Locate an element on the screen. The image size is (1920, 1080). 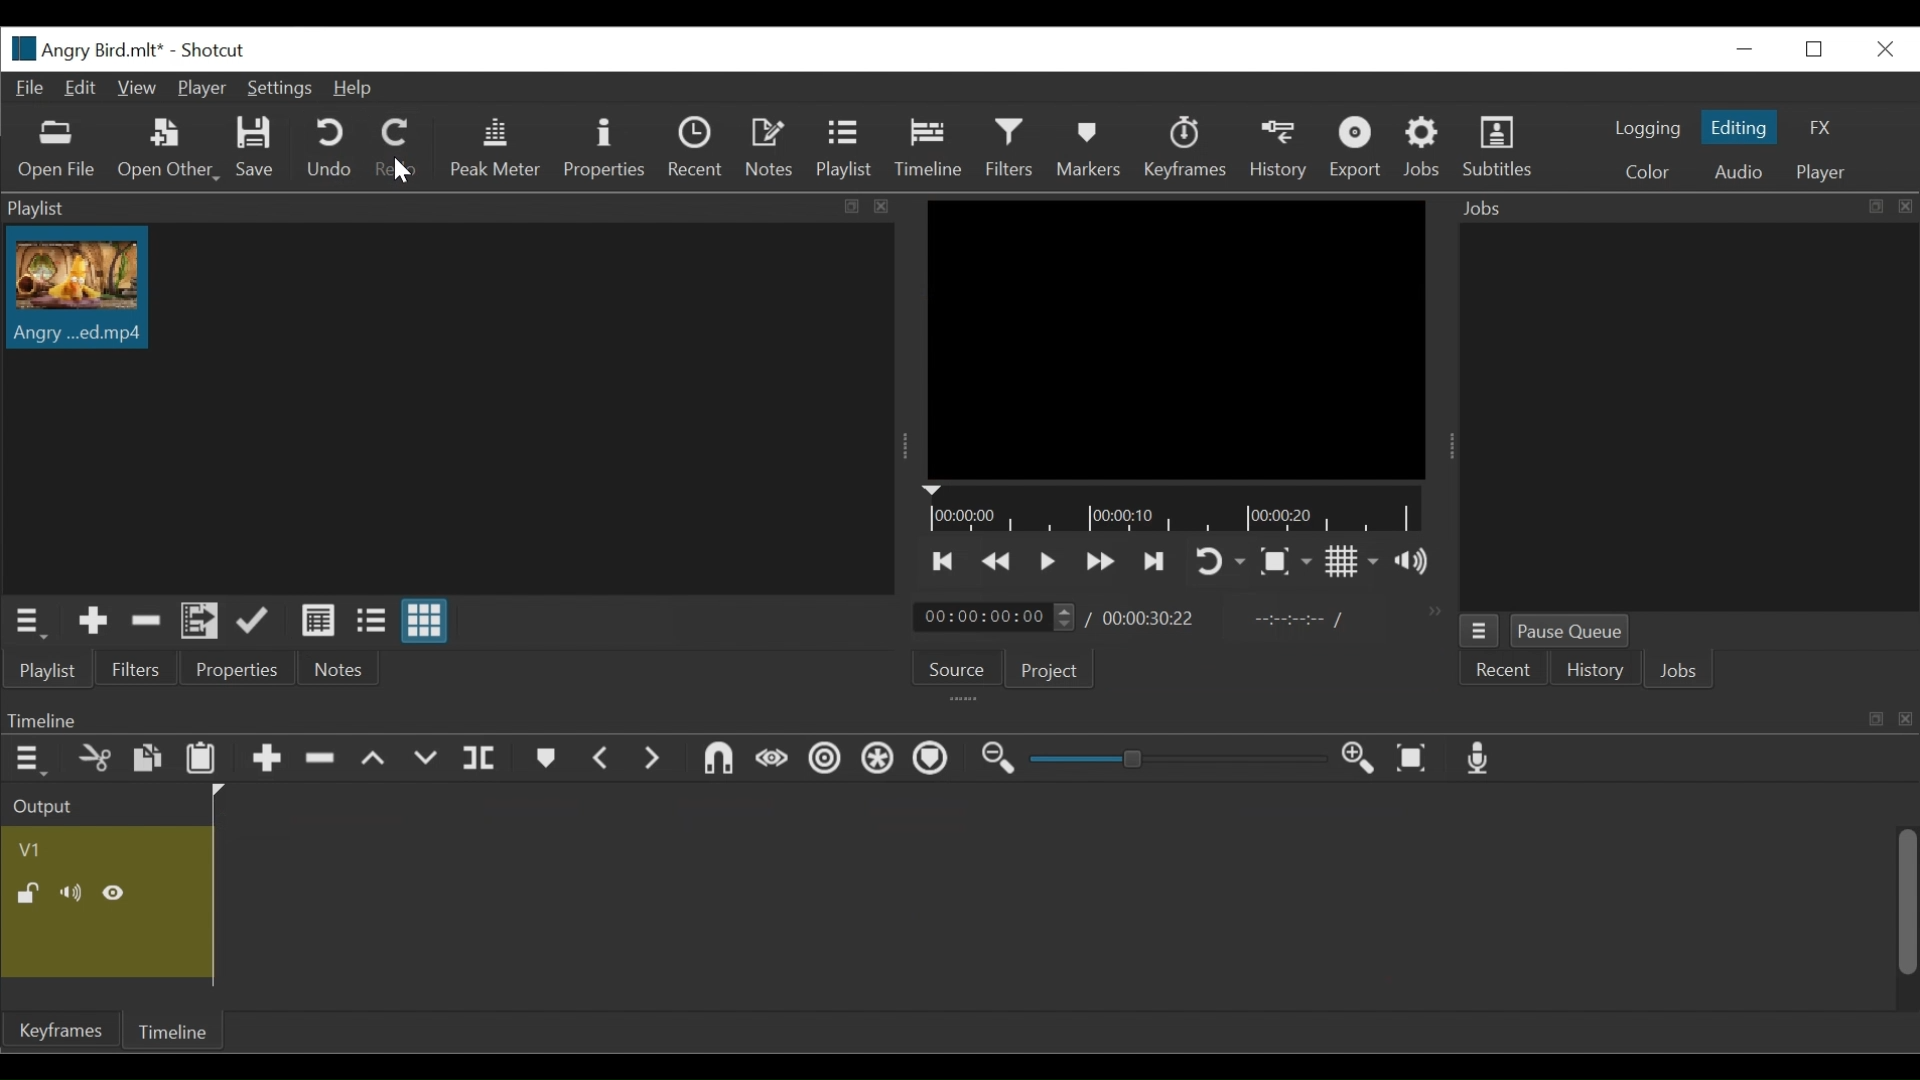
Zoom slider is located at coordinates (1173, 759).